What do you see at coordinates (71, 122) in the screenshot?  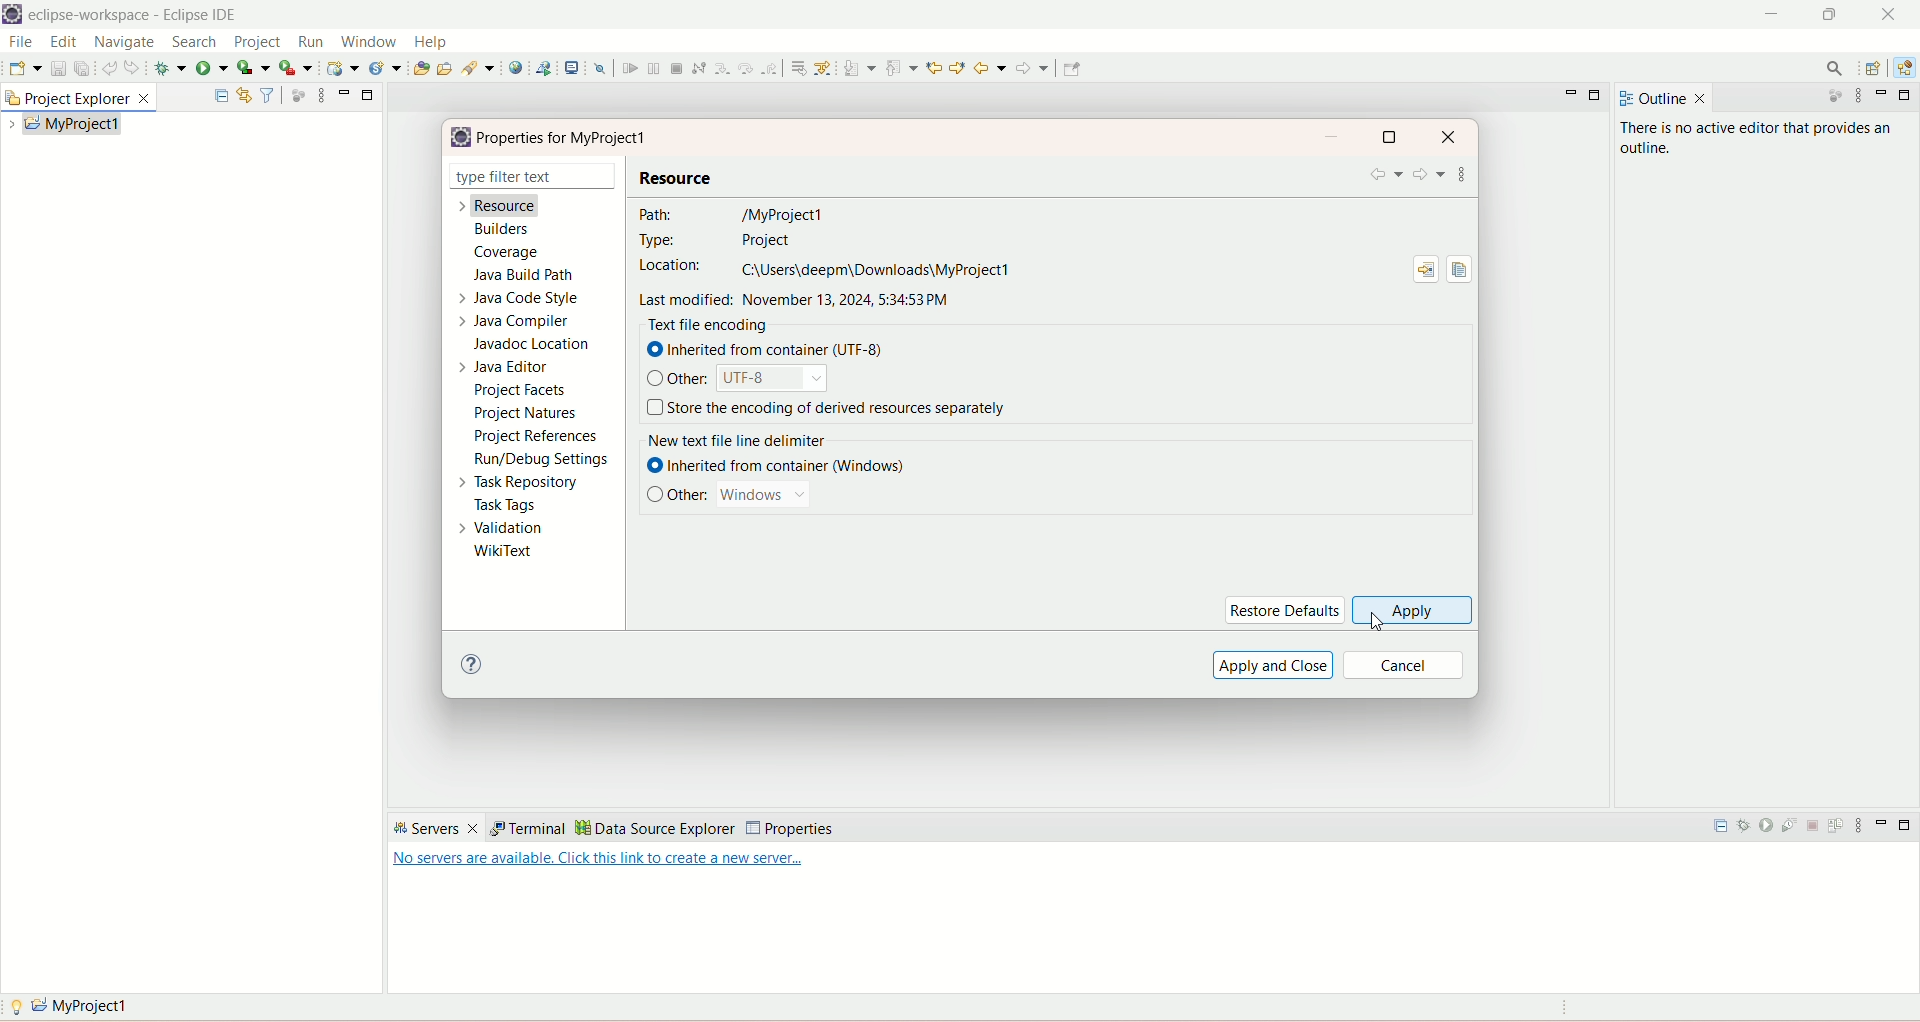 I see `my project` at bounding box center [71, 122].